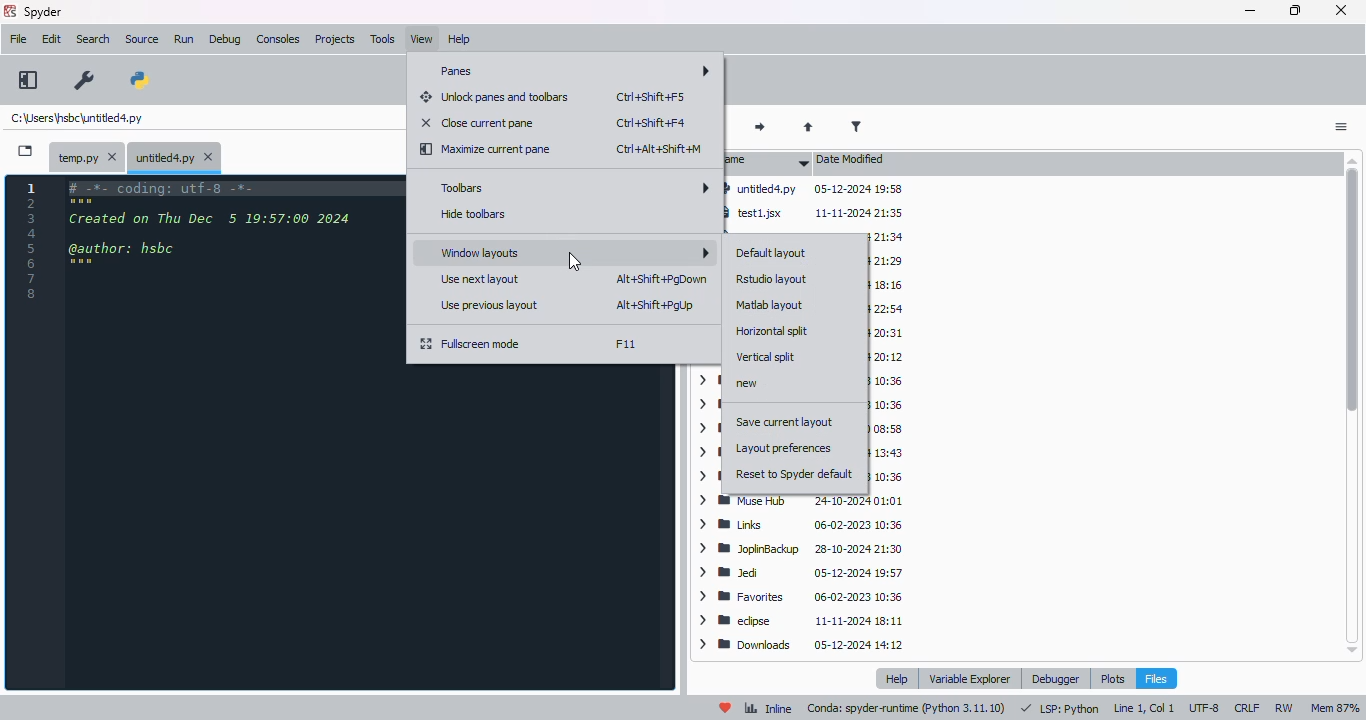  What do you see at coordinates (651, 96) in the screenshot?
I see `shortcut for unlock panes and toolbars` at bounding box center [651, 96].